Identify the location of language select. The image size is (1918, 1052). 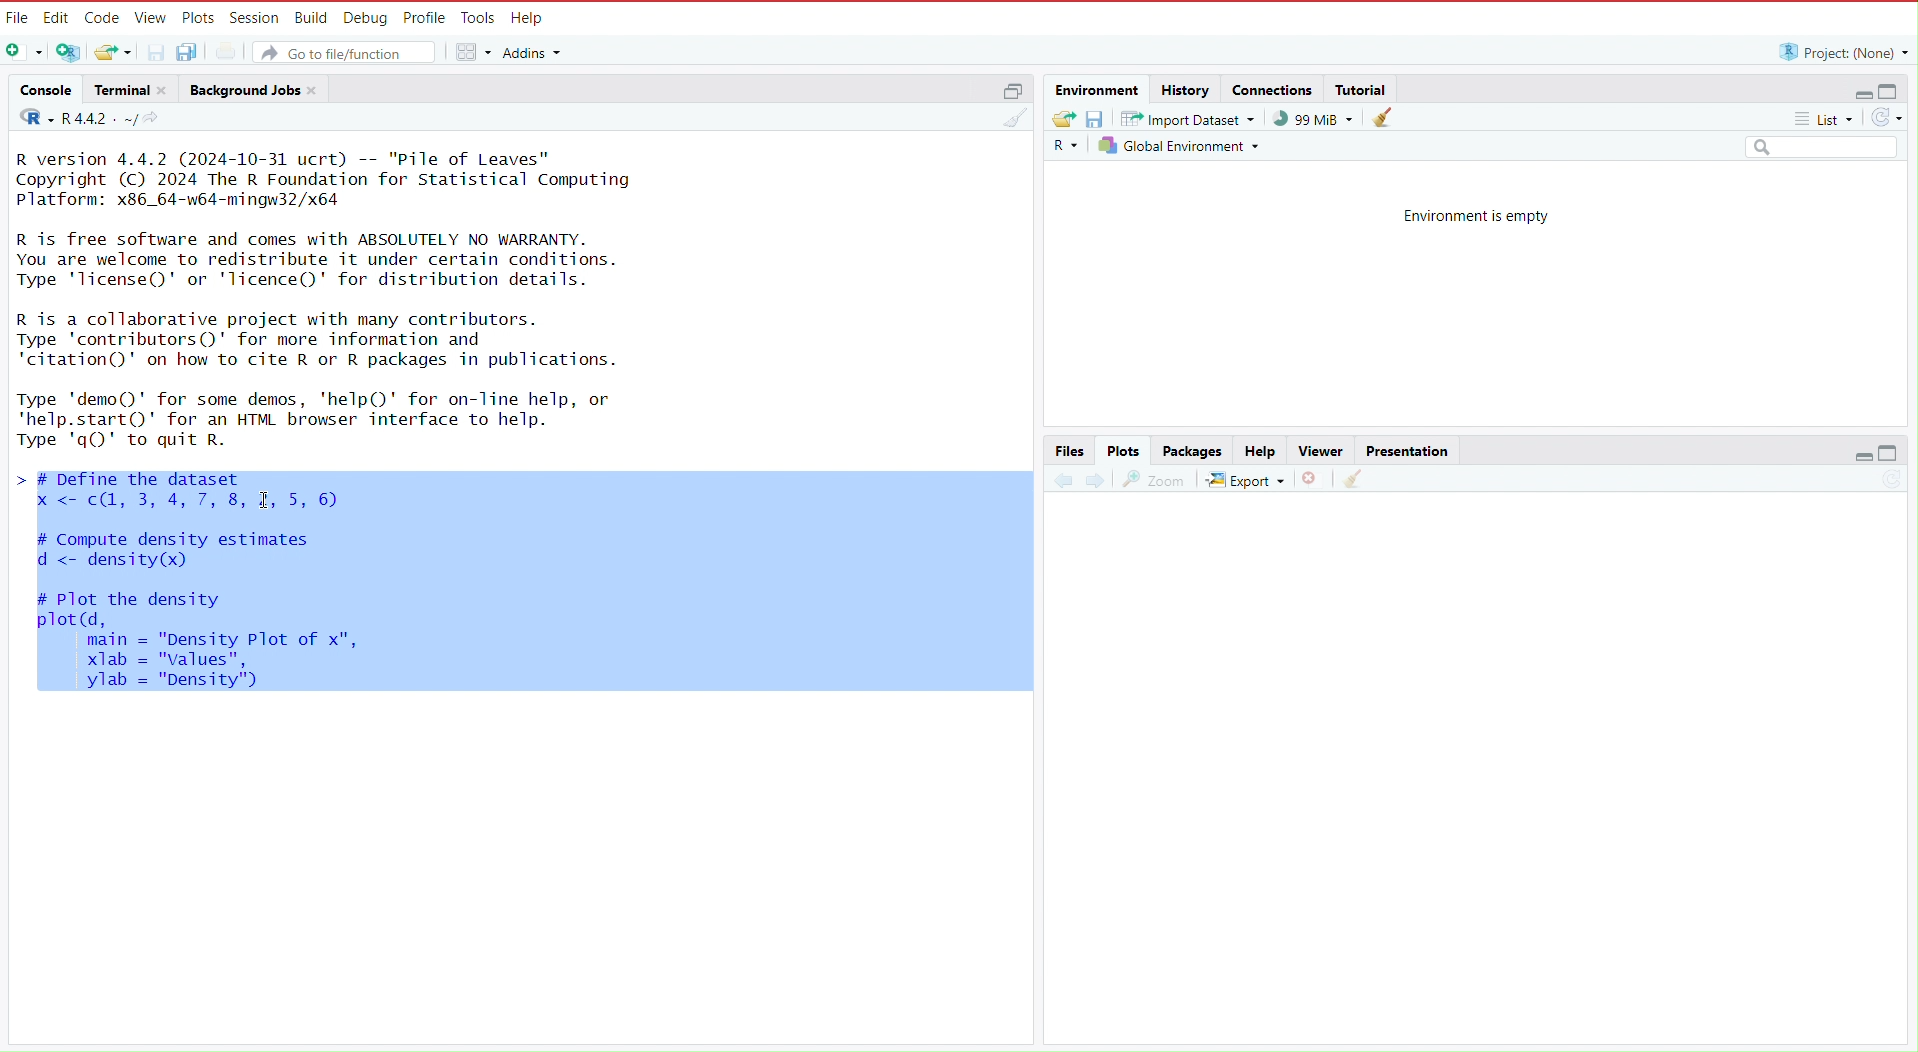
(29, 119).